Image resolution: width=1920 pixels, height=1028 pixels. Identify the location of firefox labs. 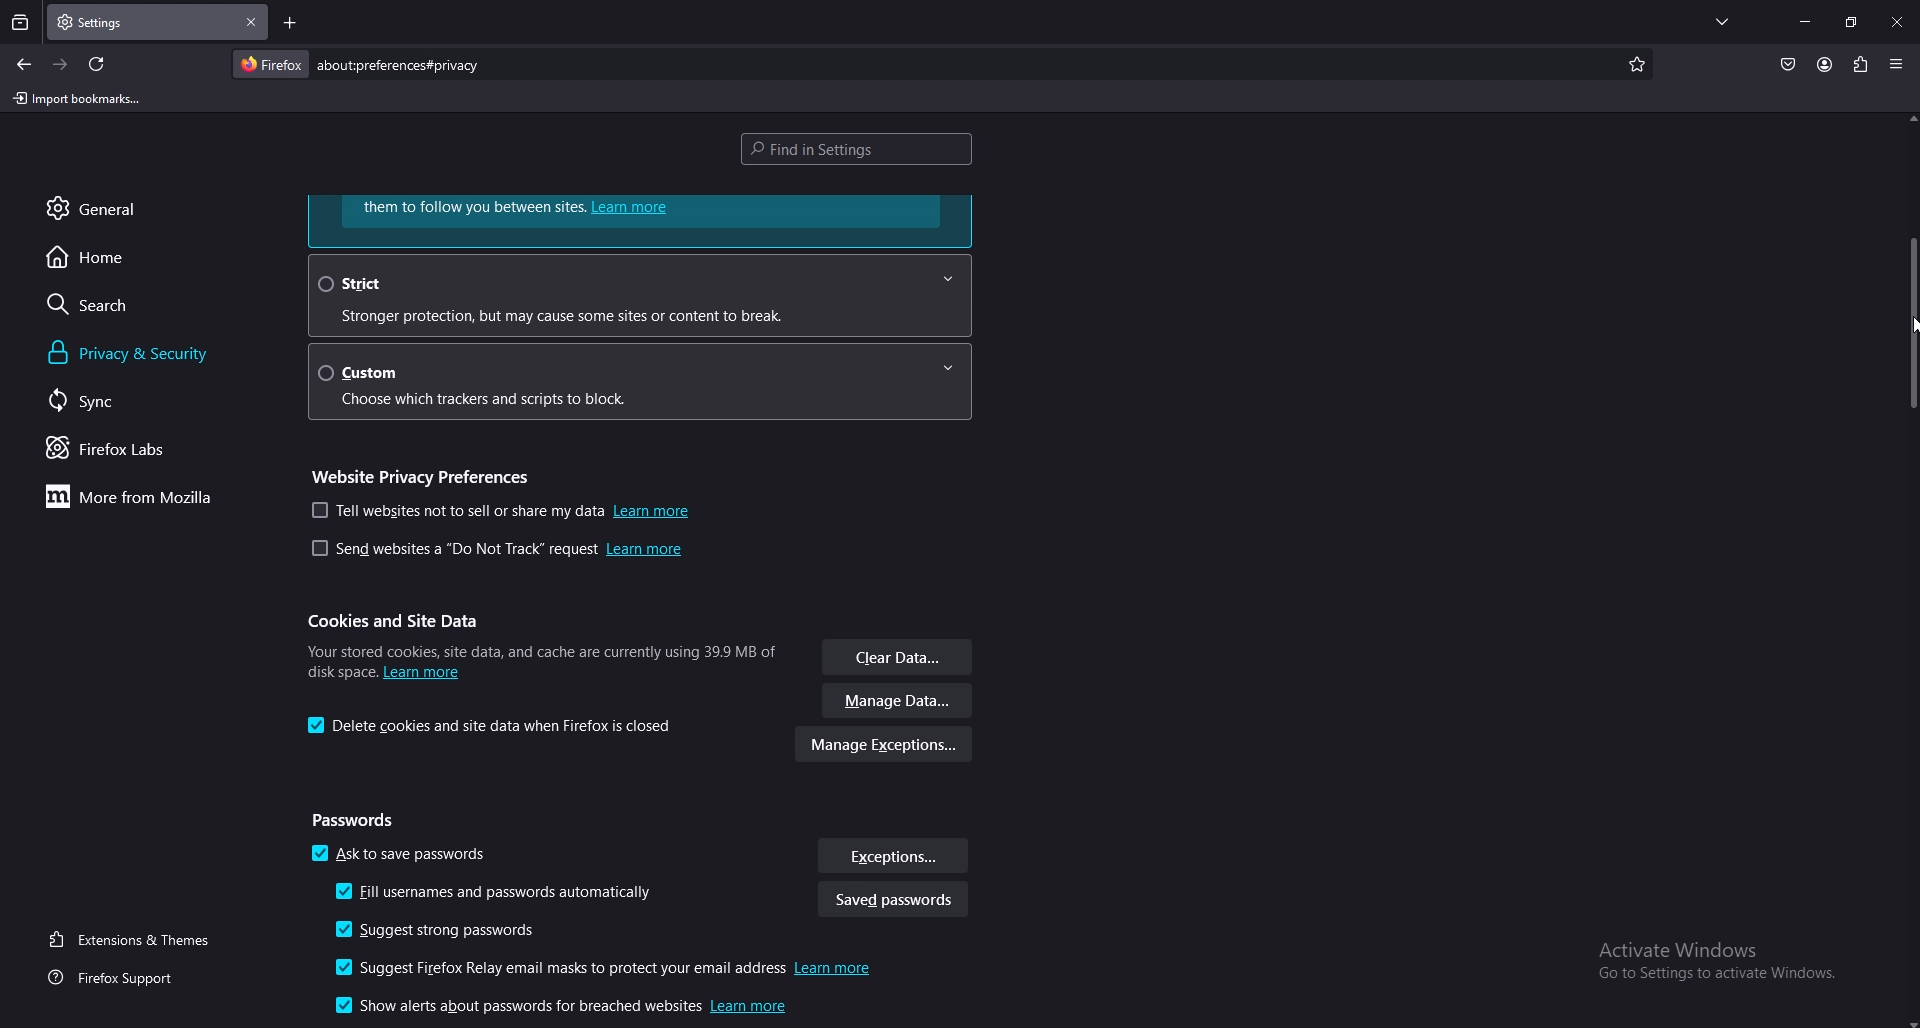
(127, 450).